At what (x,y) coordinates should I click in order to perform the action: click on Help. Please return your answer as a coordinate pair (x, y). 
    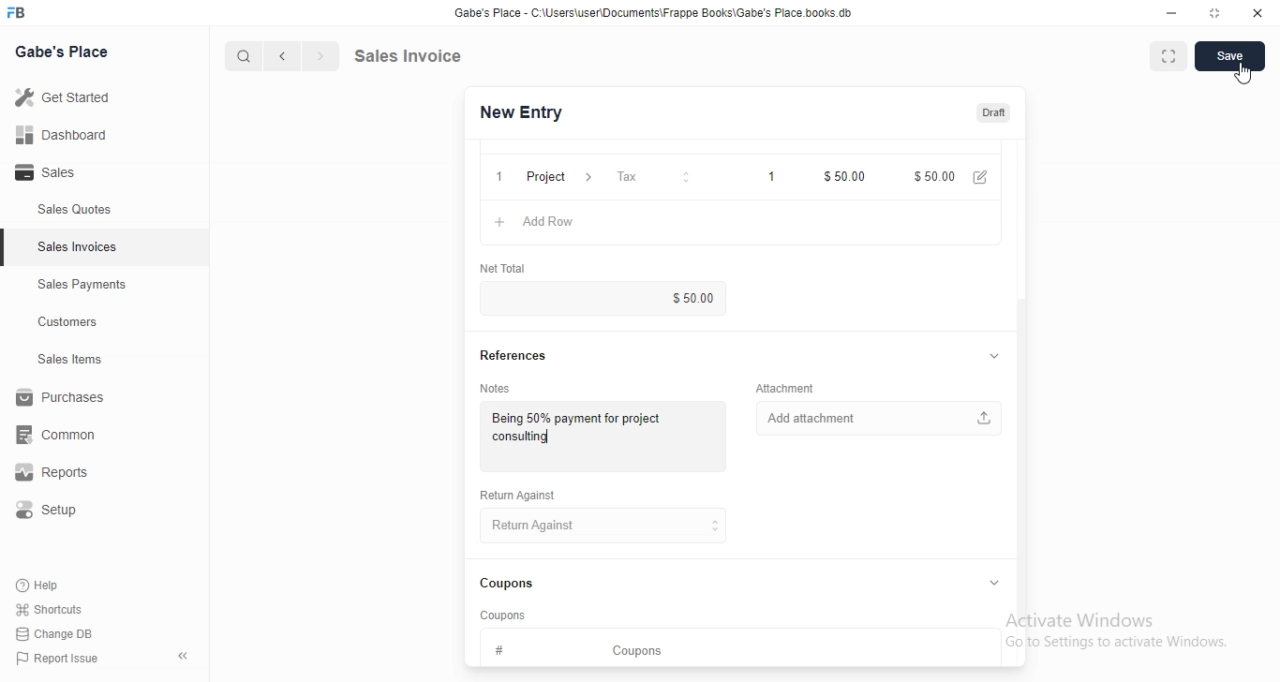
    Looking at the image, I should click on (57, 584).